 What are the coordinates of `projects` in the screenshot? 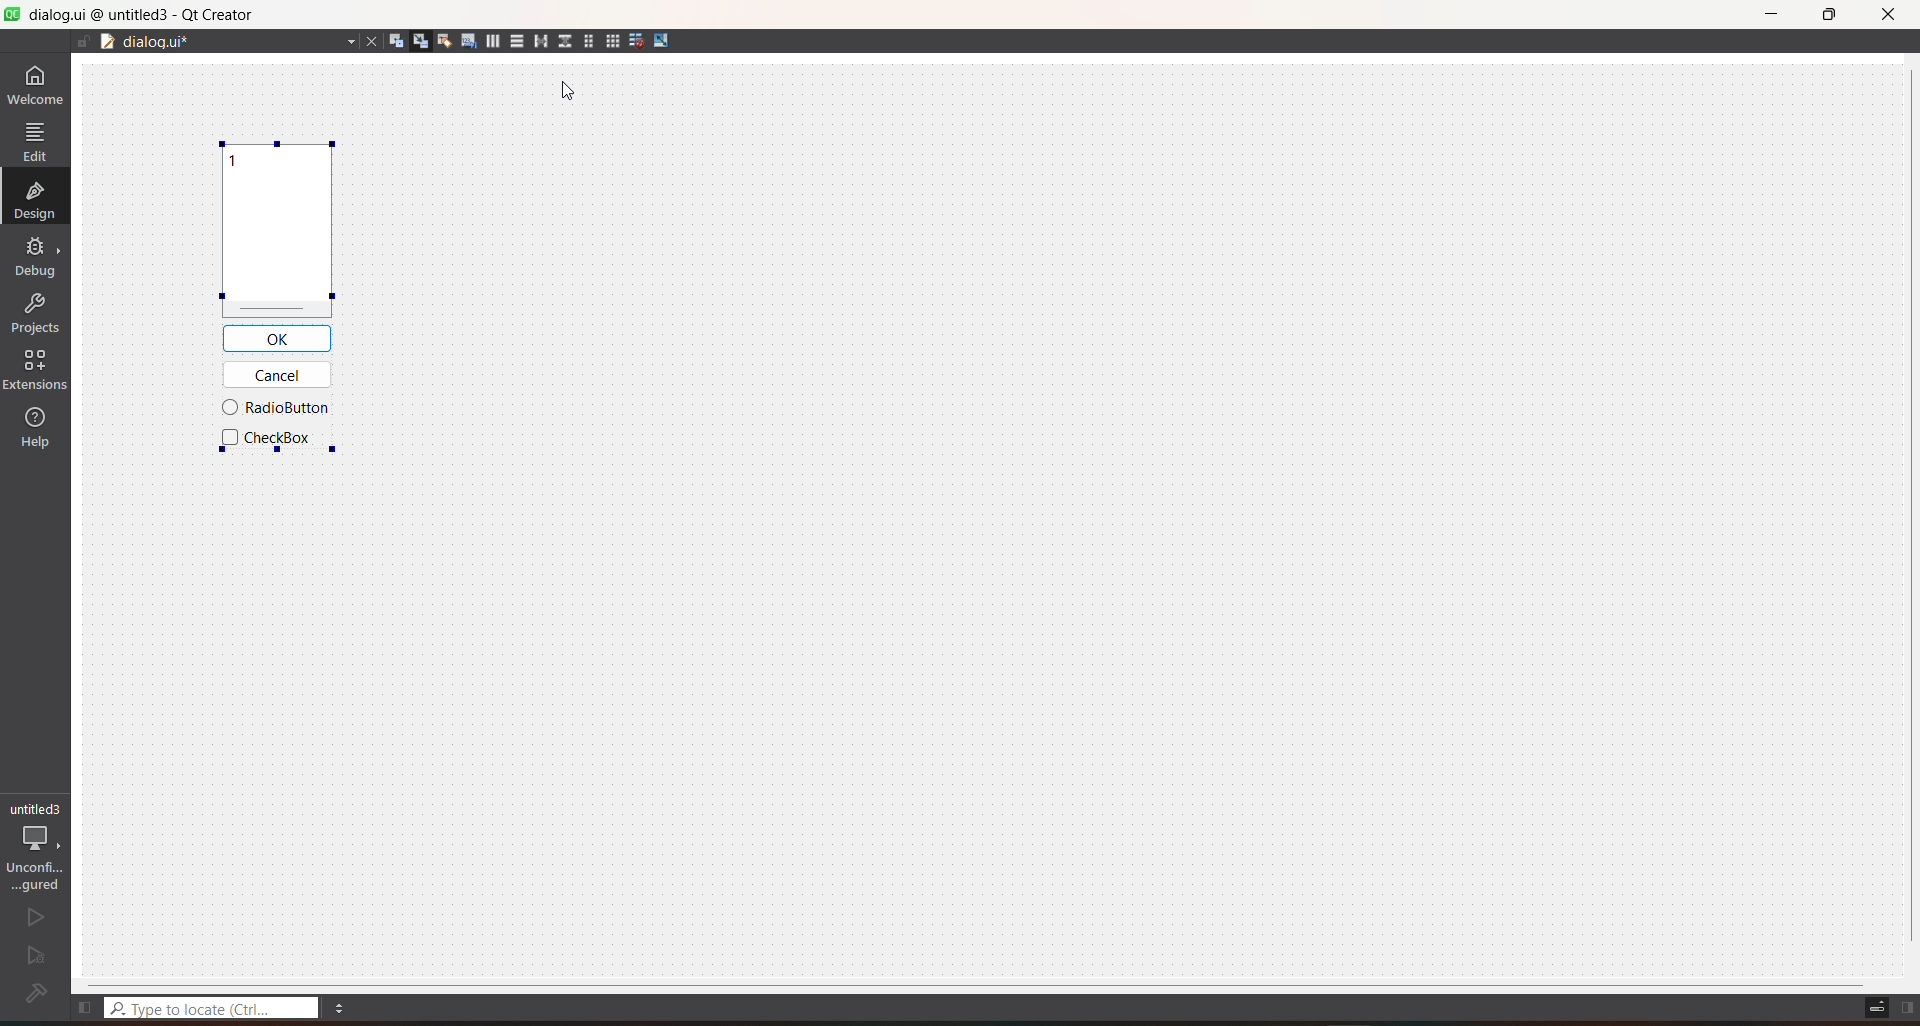 It's located at (39, 310).